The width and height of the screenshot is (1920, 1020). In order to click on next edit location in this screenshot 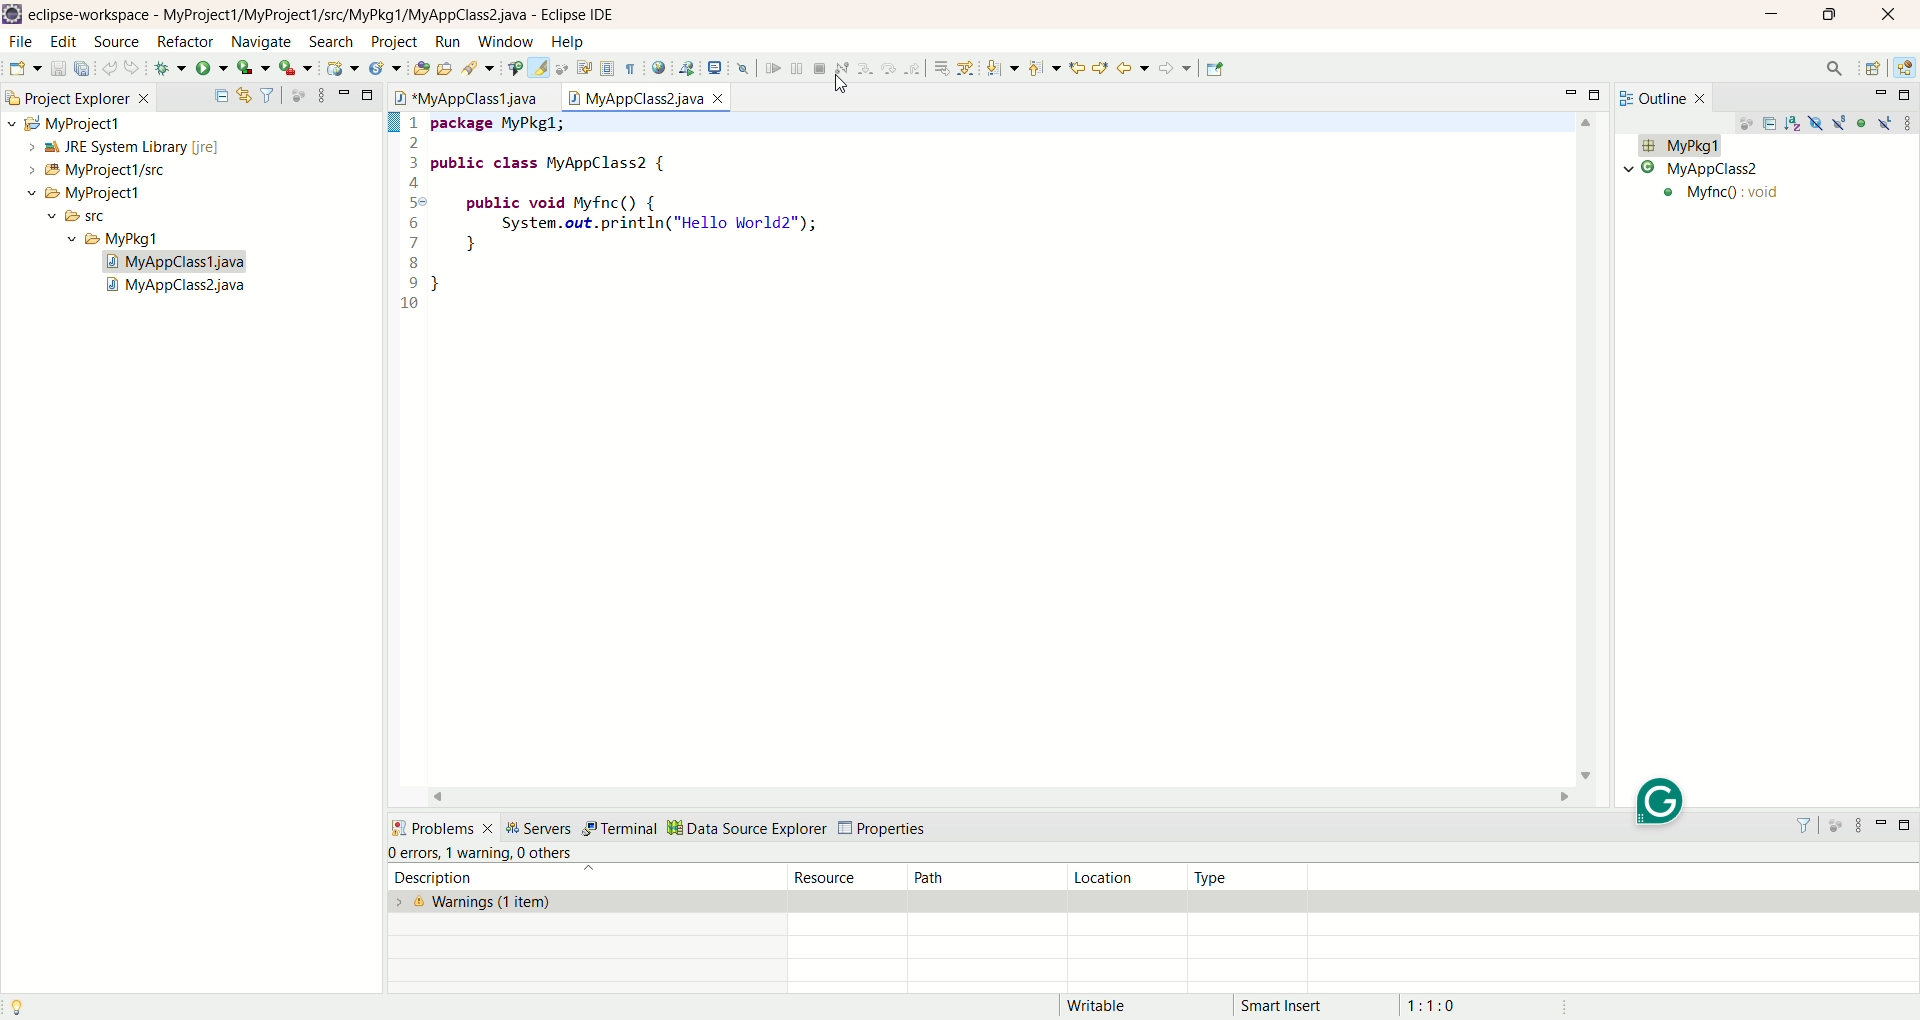, I will do `click(1101, 66)`.